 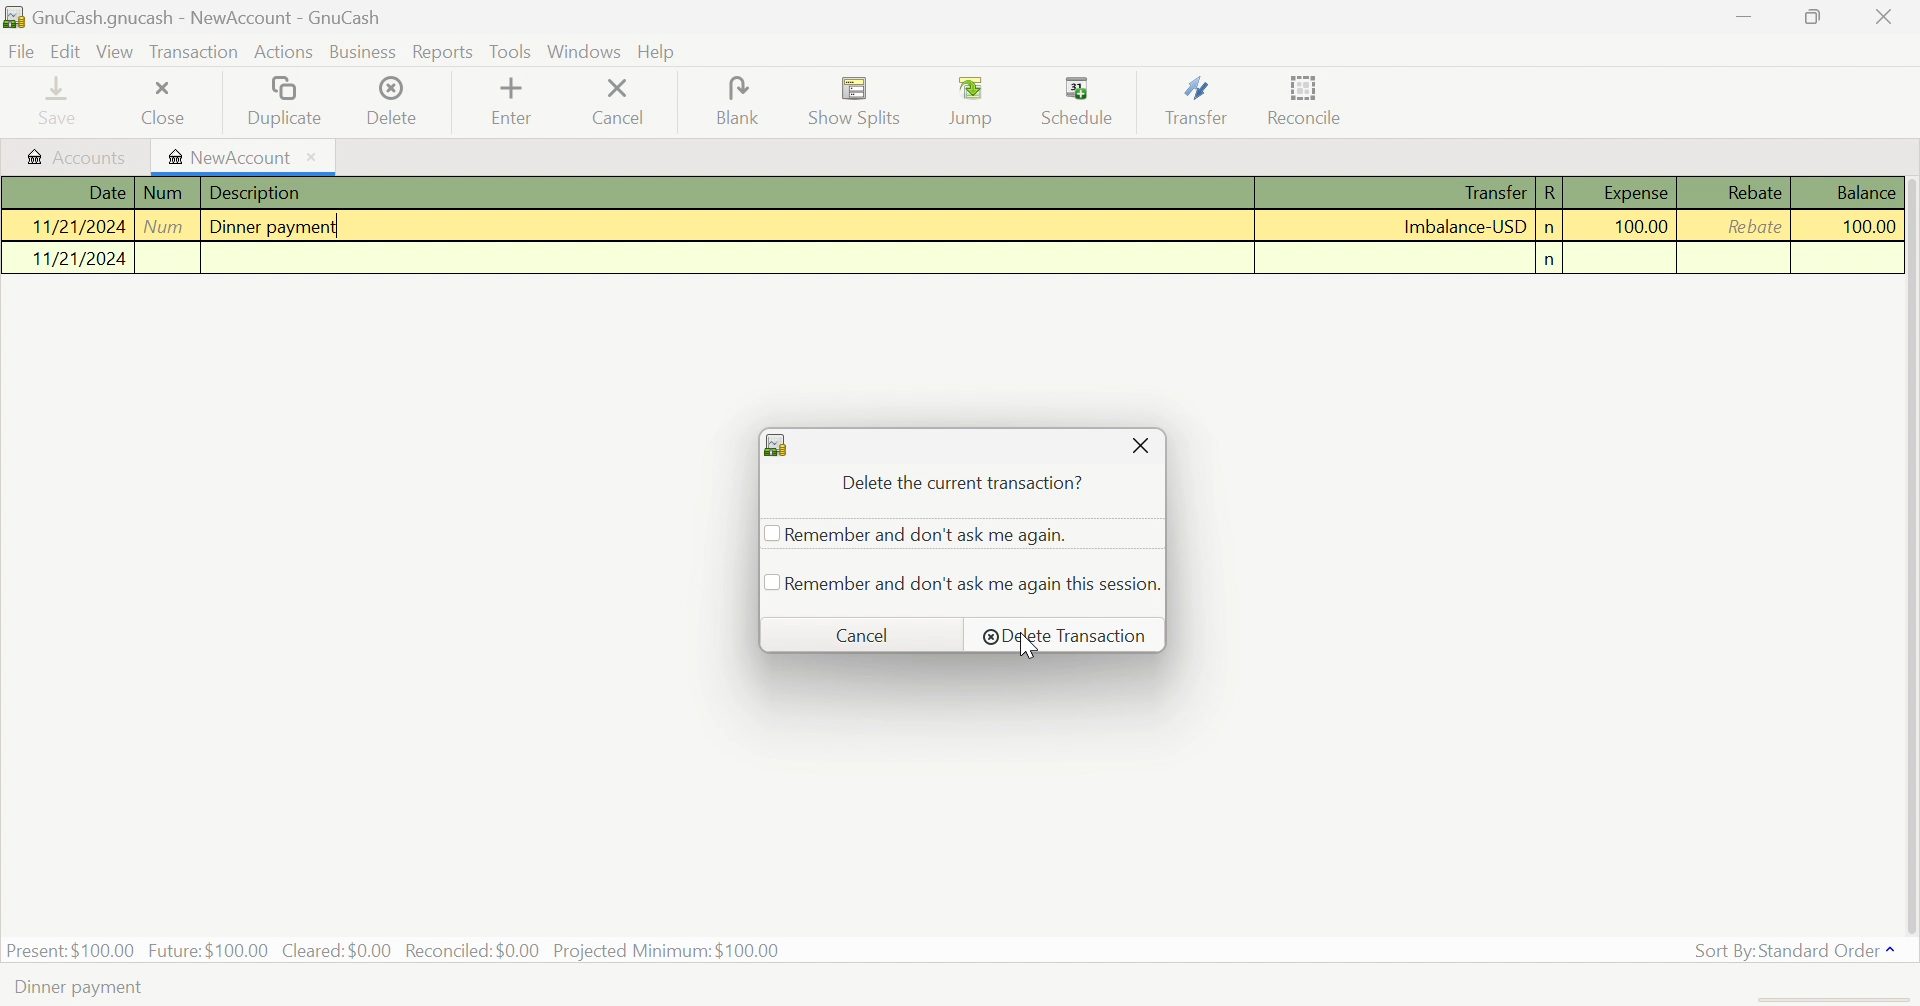 I want to click on Delete the current transaction?, so click(x=967, y=483).